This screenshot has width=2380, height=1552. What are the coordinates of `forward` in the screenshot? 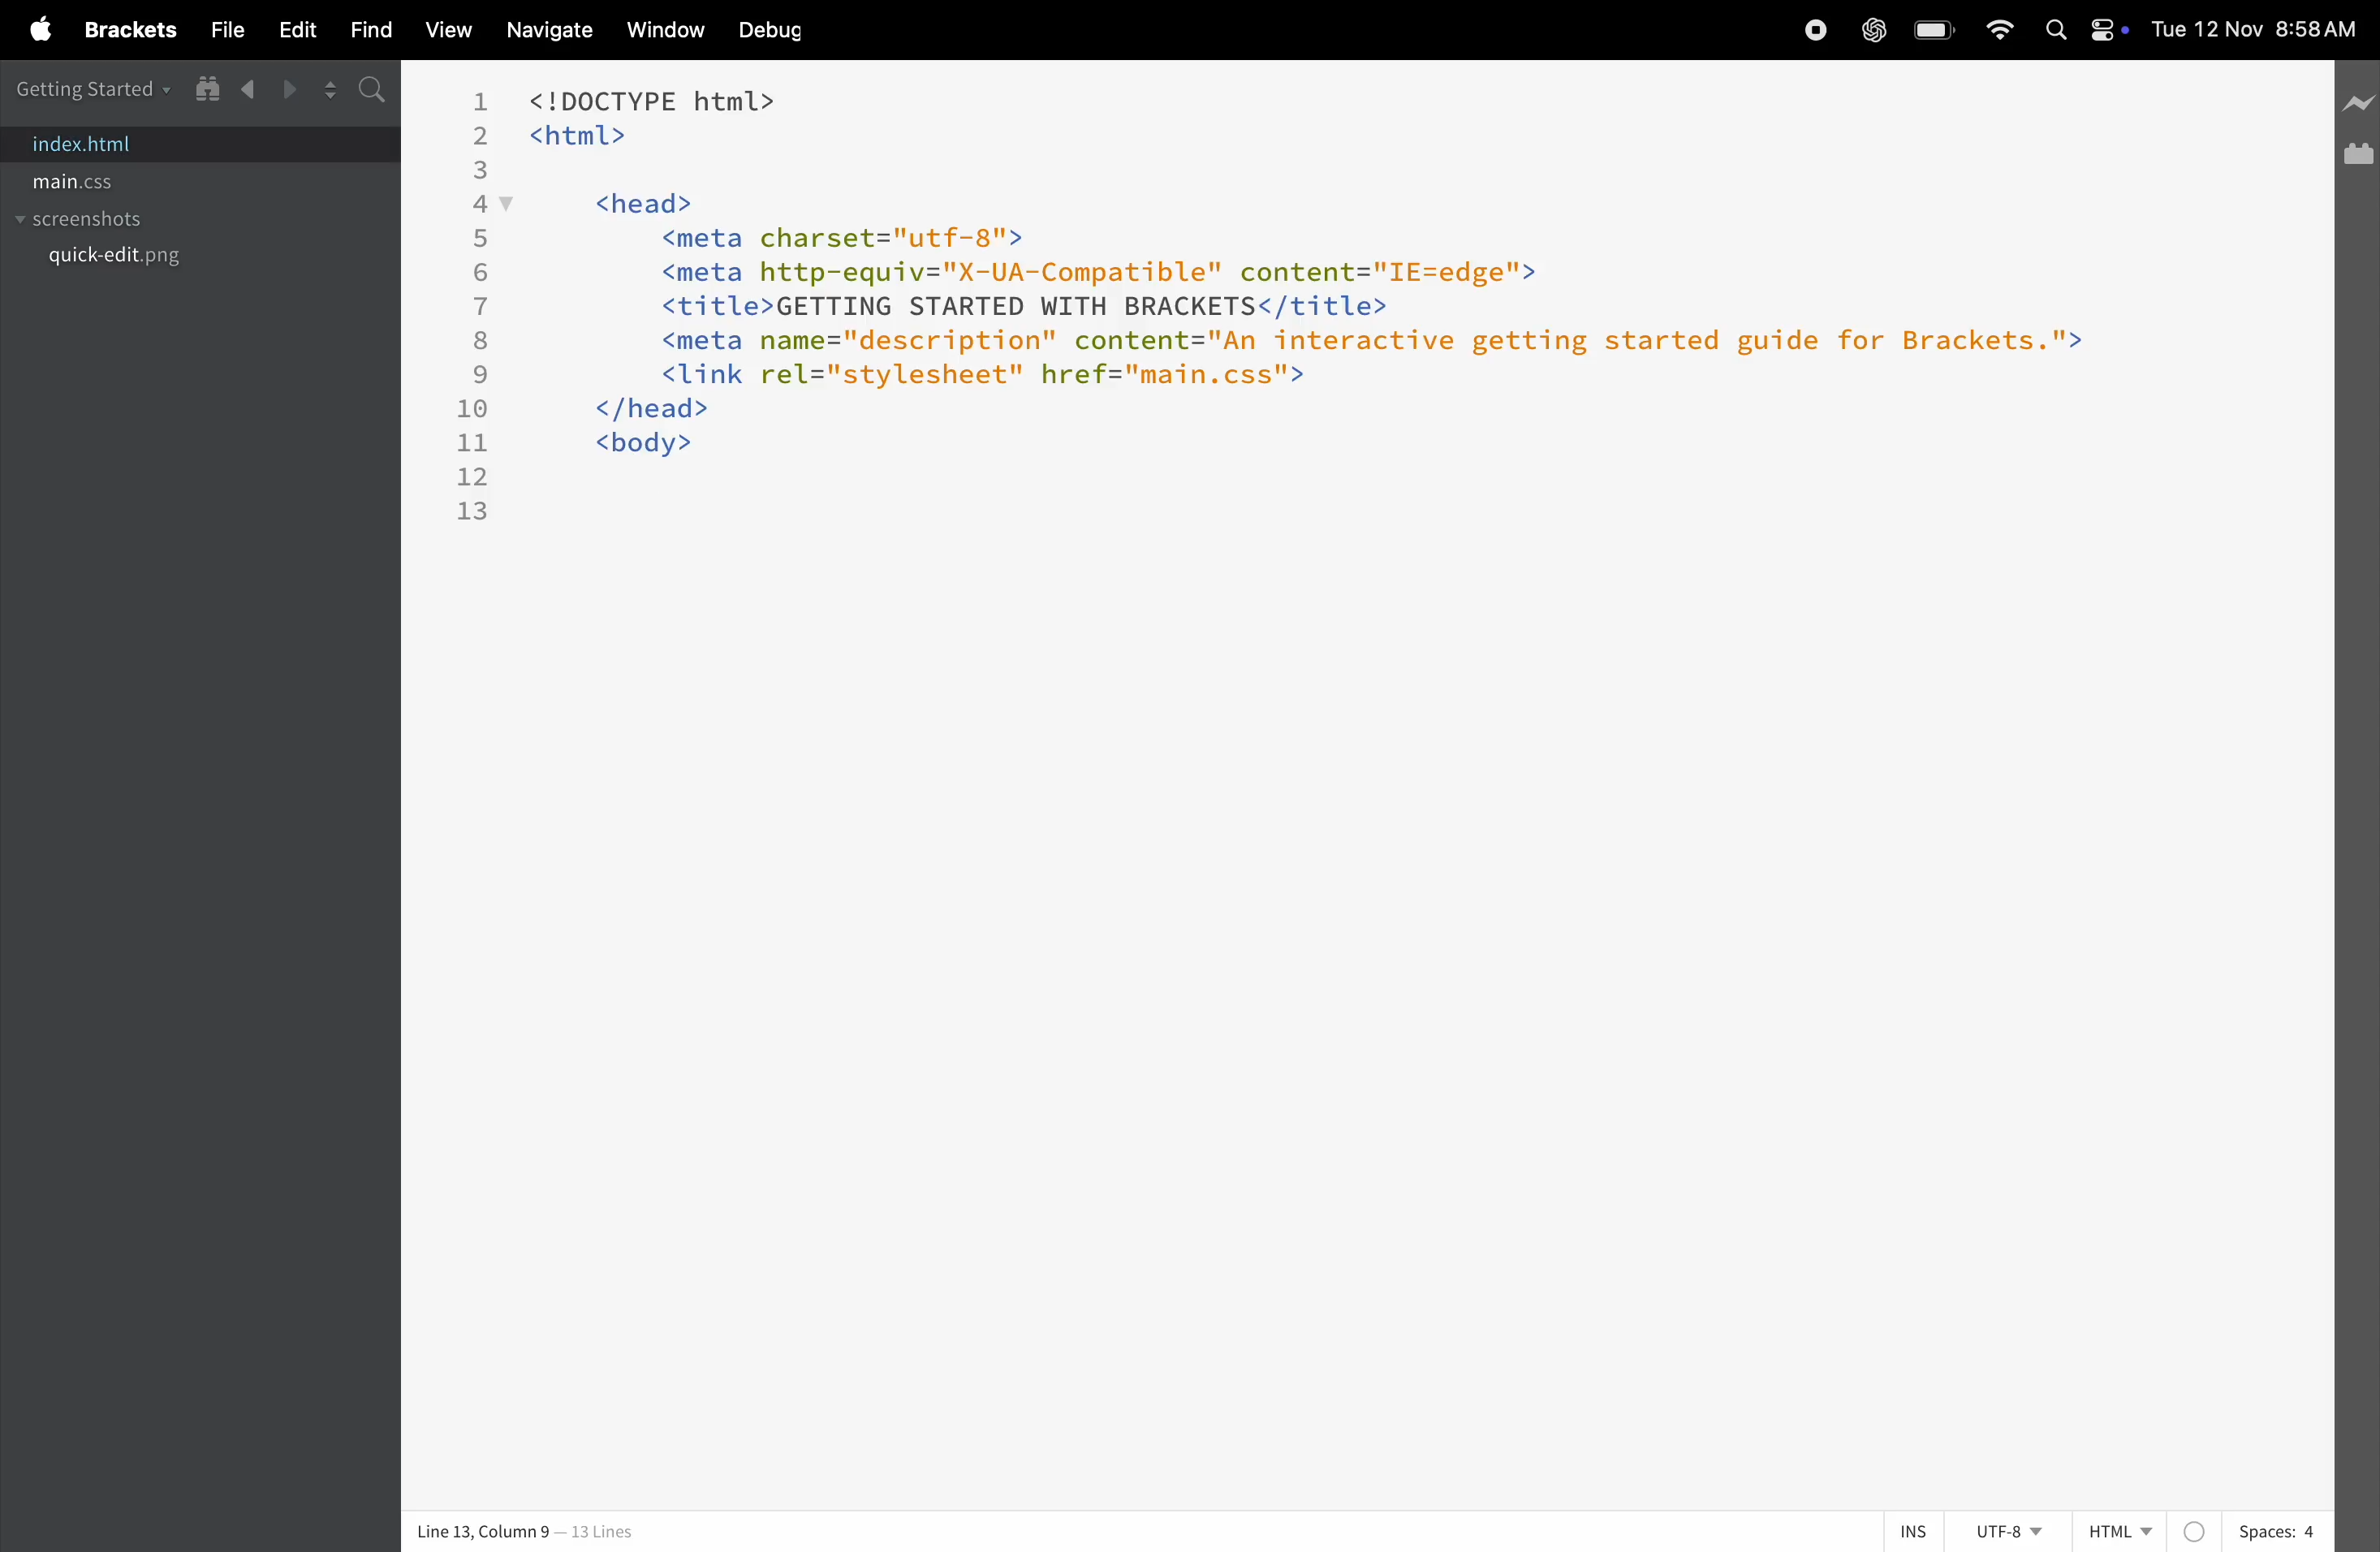 It's located at (288, 88).